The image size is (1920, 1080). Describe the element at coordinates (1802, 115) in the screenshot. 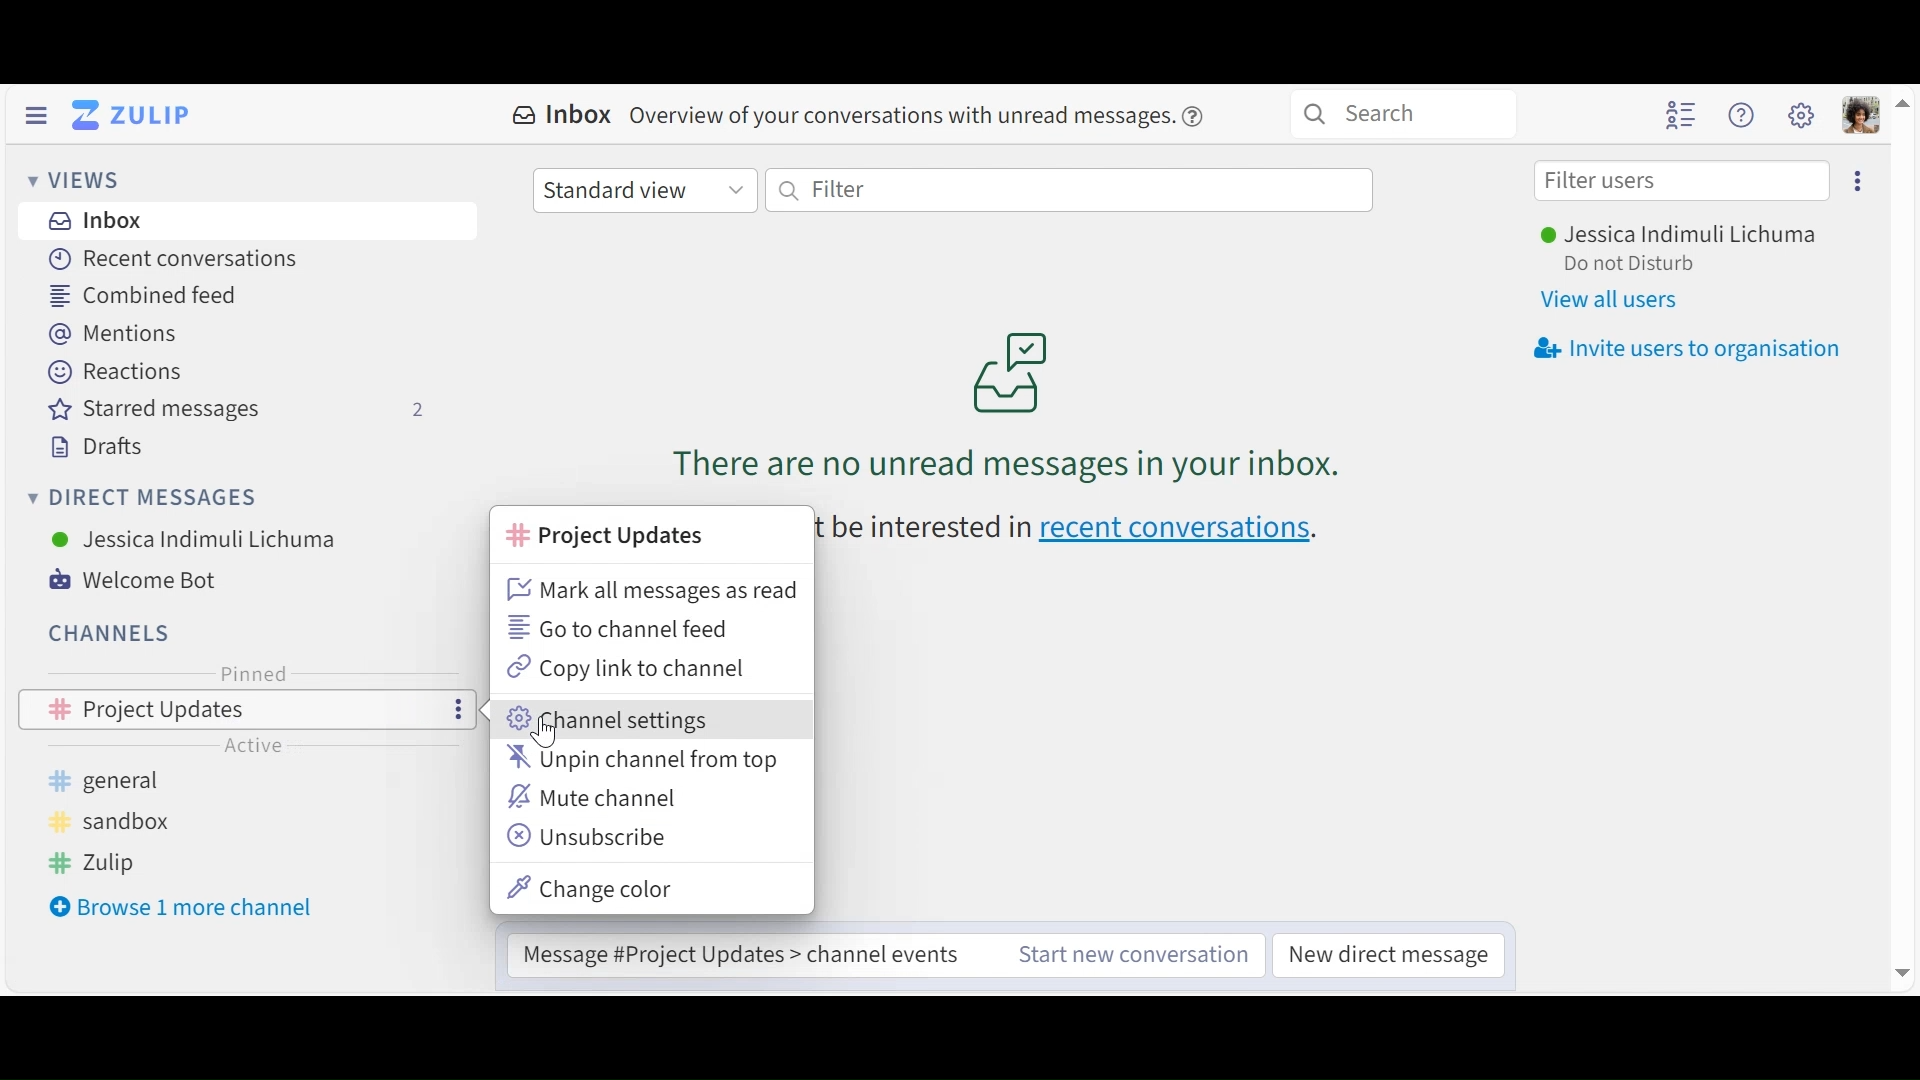

I see `Main menu` at that location.